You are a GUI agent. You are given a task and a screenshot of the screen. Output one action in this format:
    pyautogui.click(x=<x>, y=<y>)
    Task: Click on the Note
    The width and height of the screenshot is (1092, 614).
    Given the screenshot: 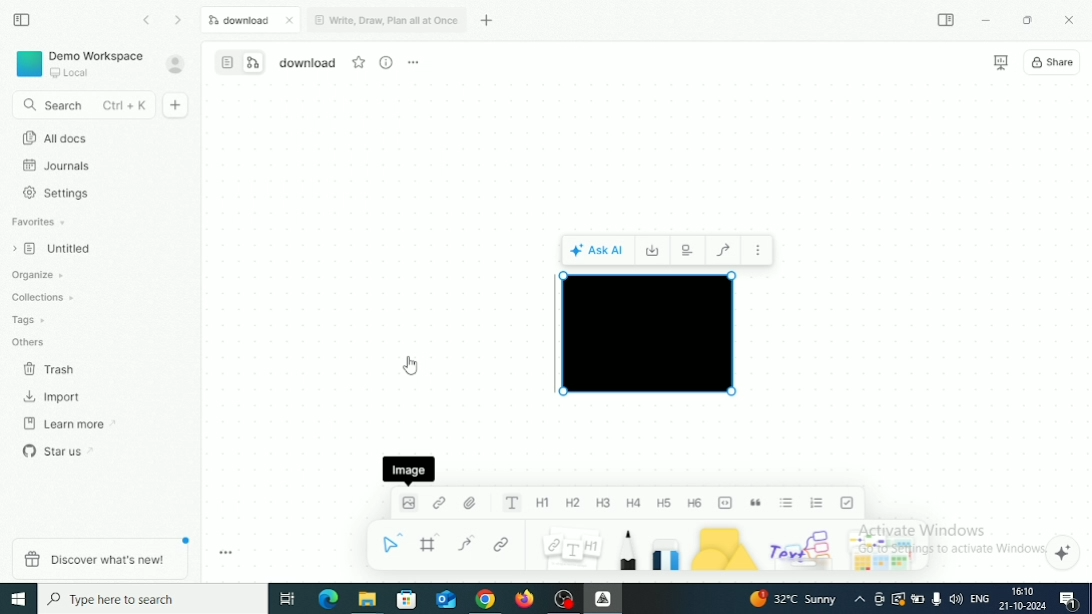 What is the action you would take?
    pyautogui.click(x=571, y=547)
    